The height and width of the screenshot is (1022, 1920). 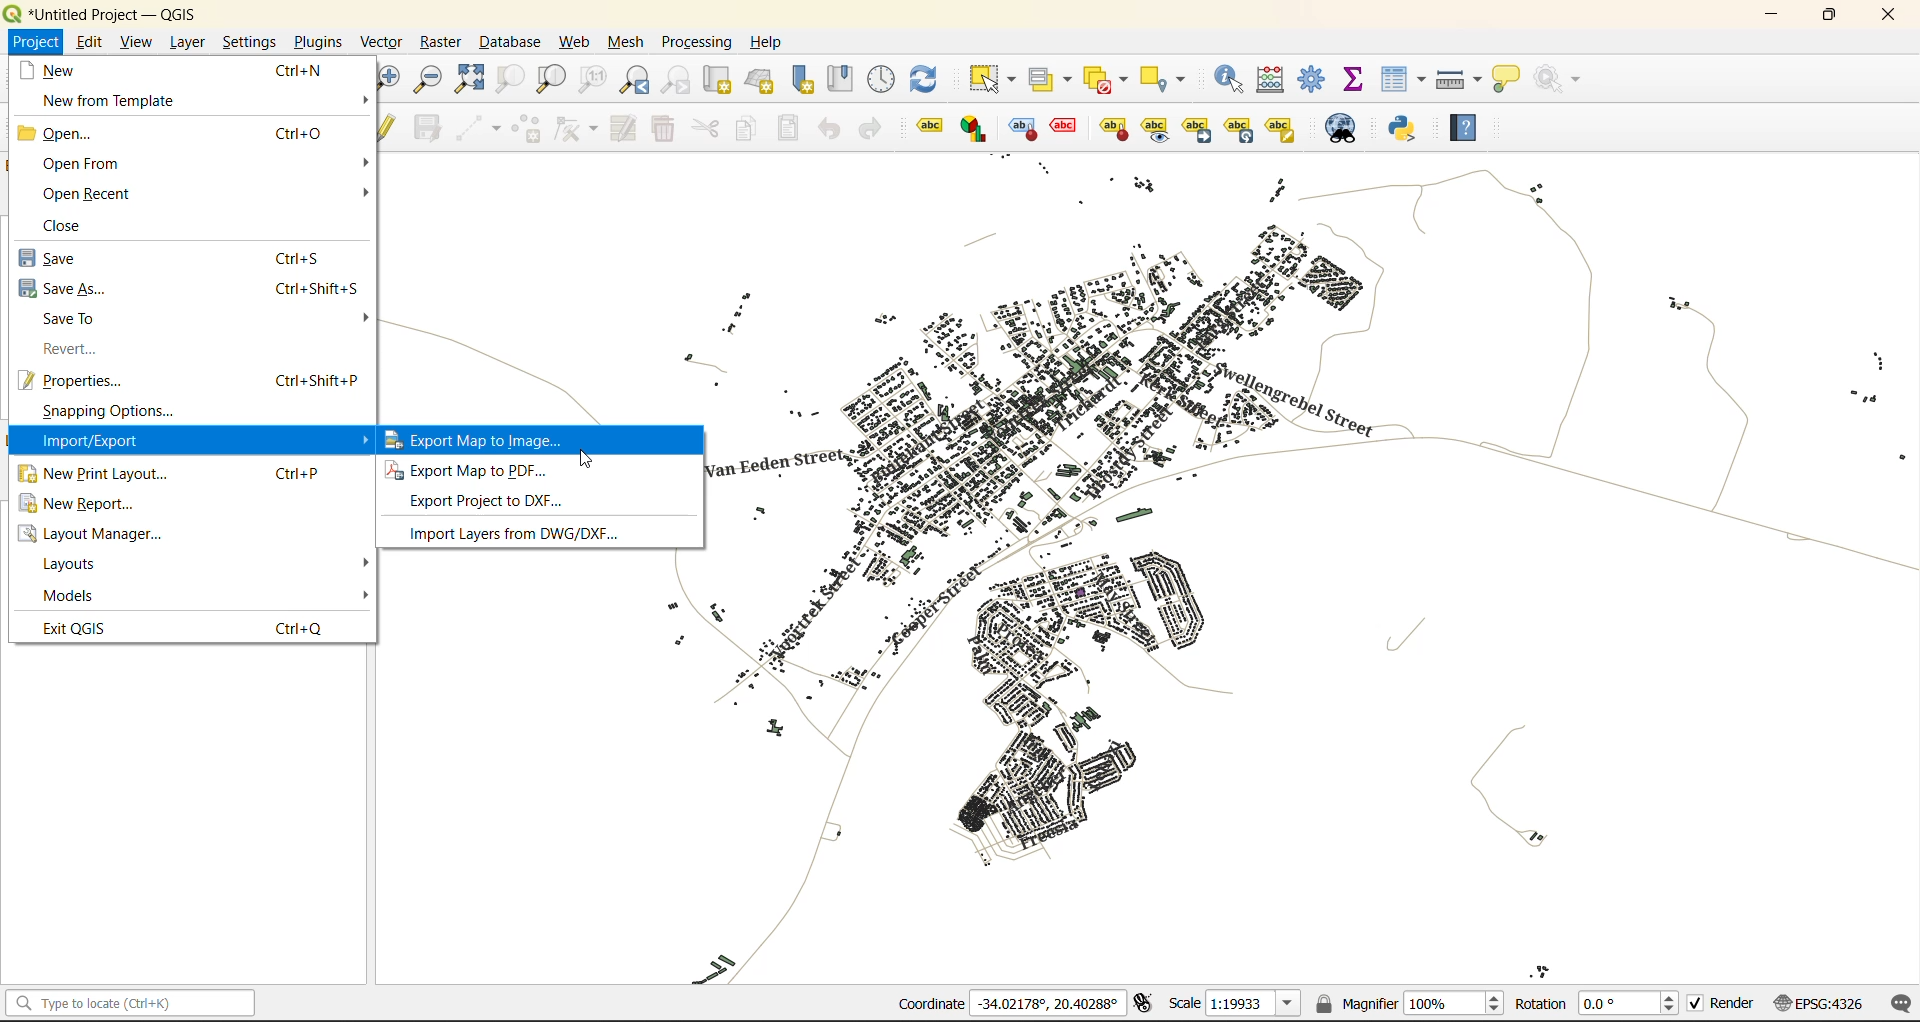 I want to click on select value, so click(x=1052, y=75).